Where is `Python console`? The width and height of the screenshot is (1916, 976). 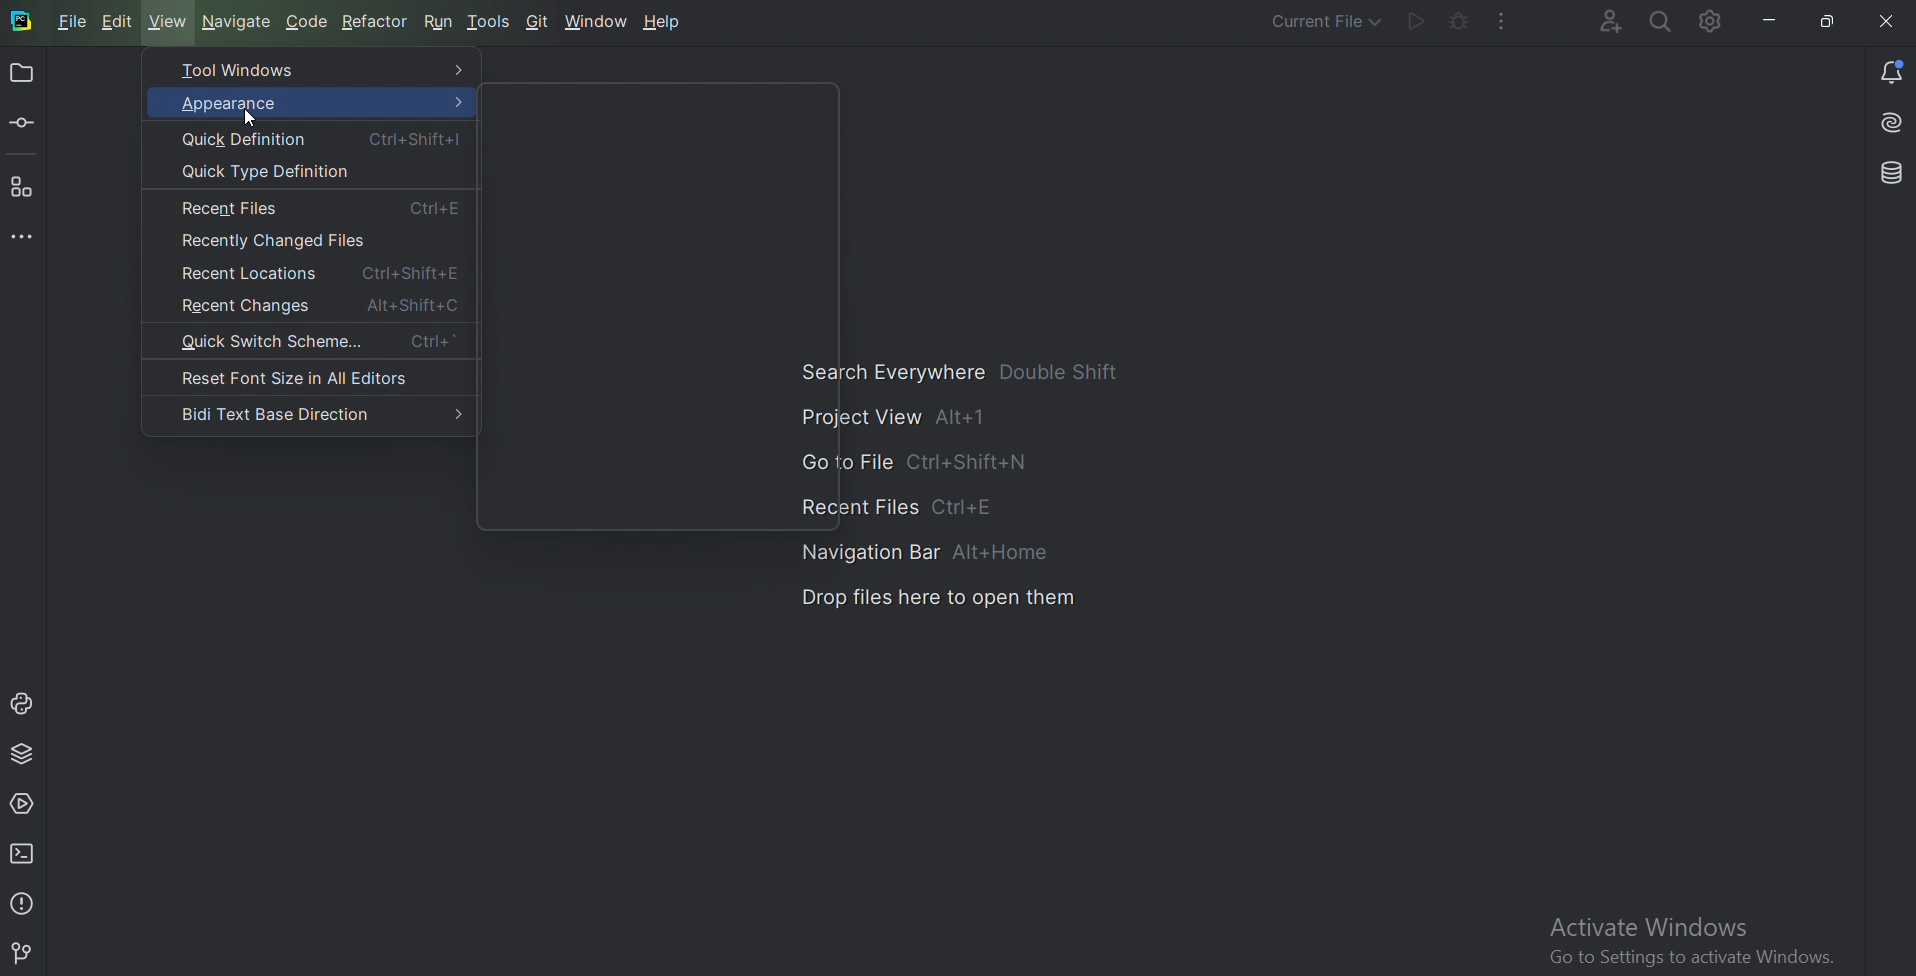
Python console is located at coordinates (23, 703).